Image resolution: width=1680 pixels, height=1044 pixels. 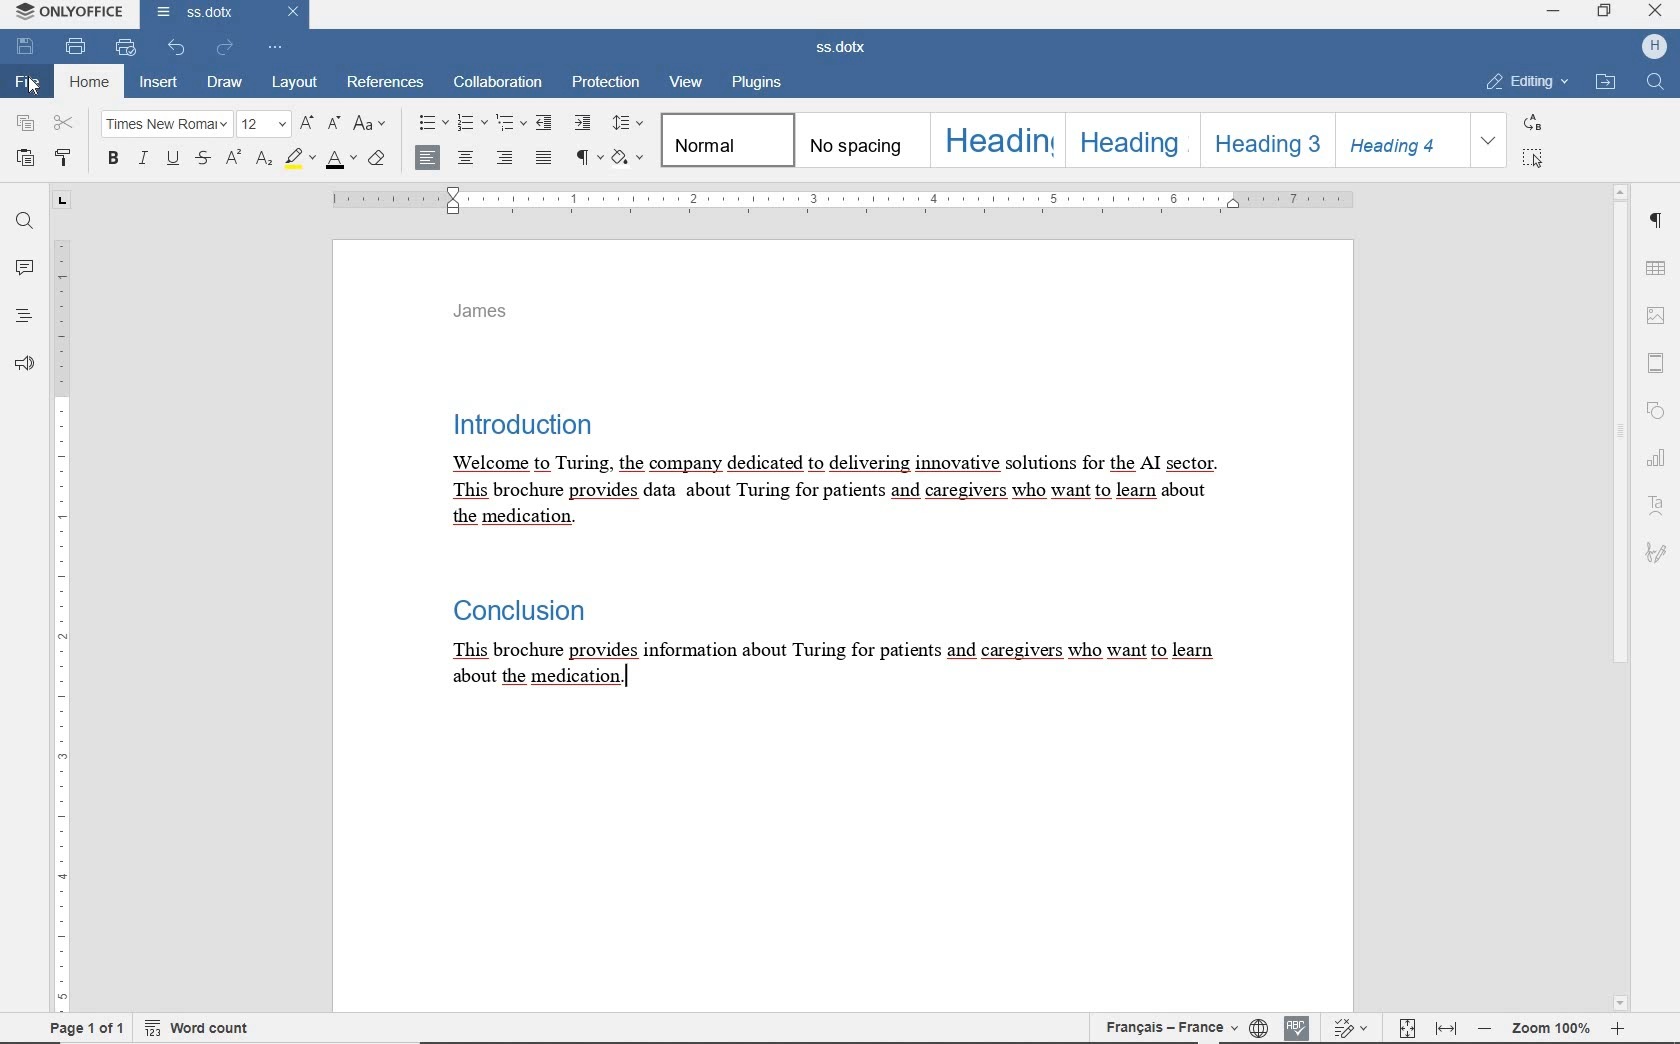 What do you see at coordinates (491, 315) in the screenshot?
I see `HEADER TEXT` at bounding box center [491, 315].